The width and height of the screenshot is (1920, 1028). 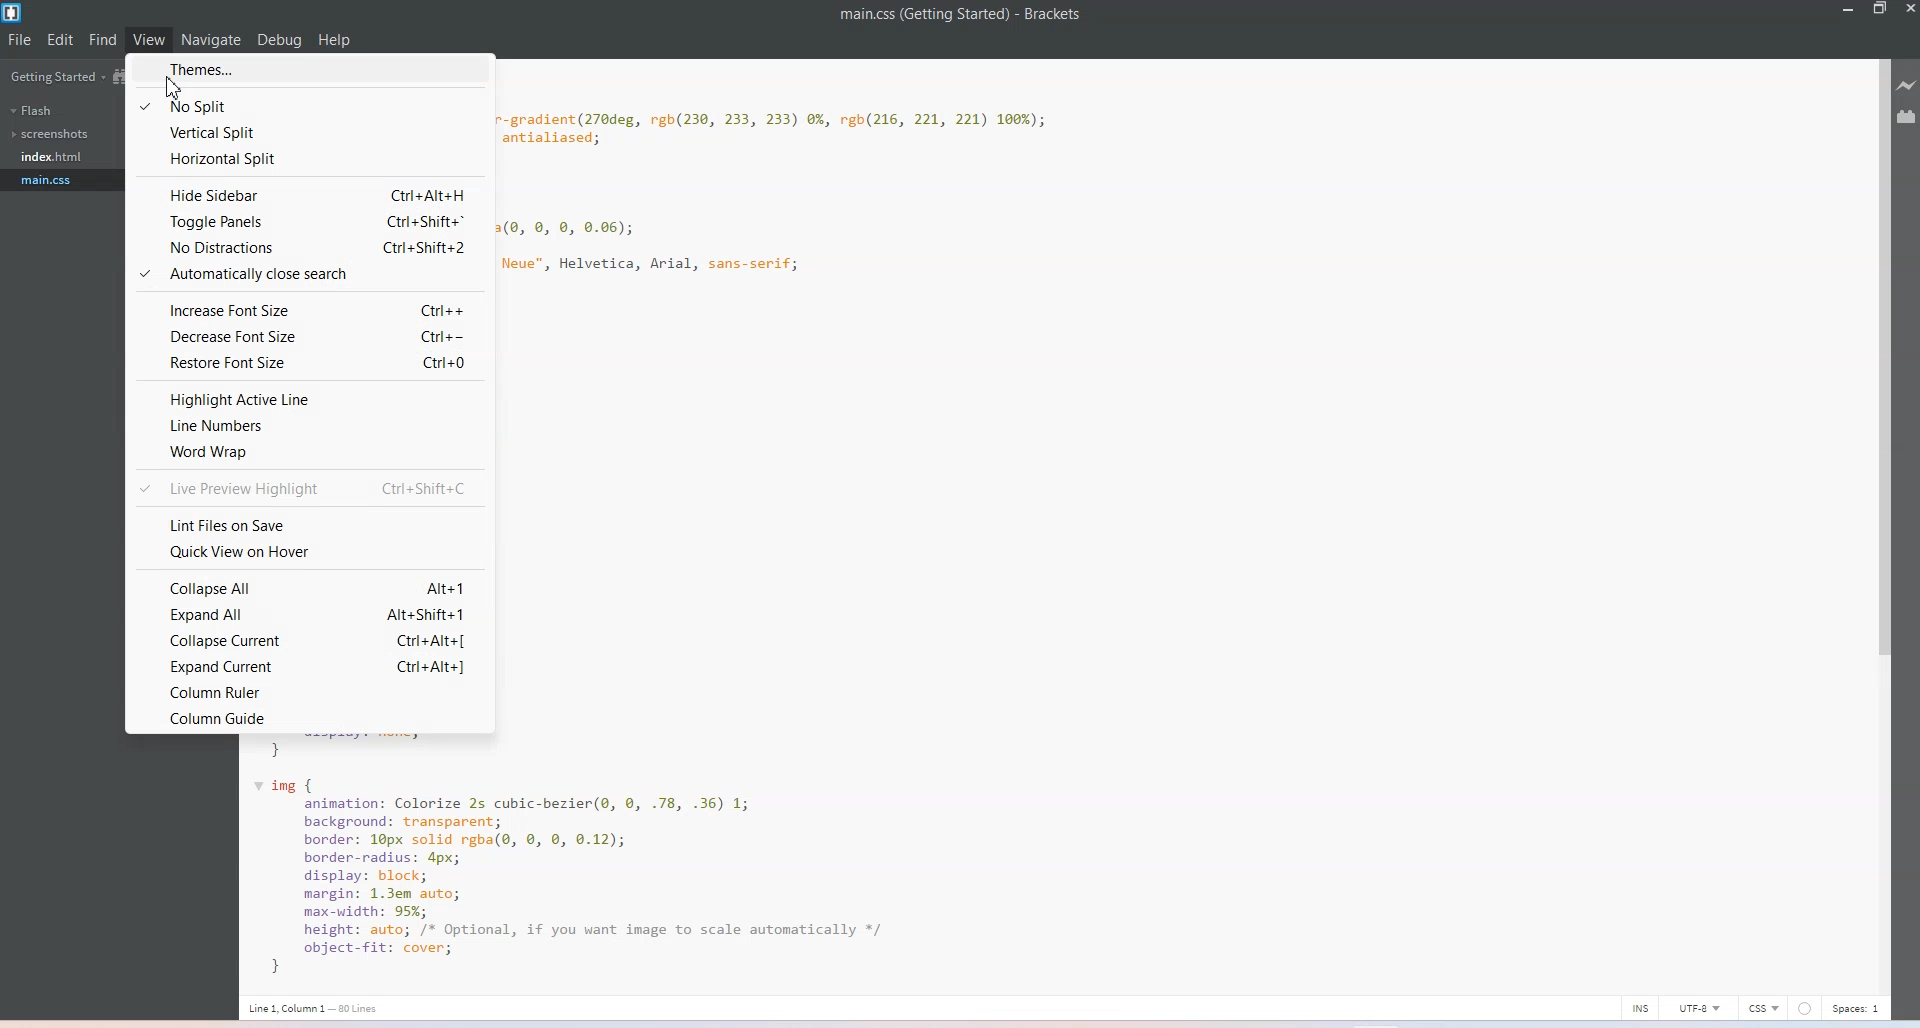 I want to click on Live Preview highlight, so click(x=313, y=487).